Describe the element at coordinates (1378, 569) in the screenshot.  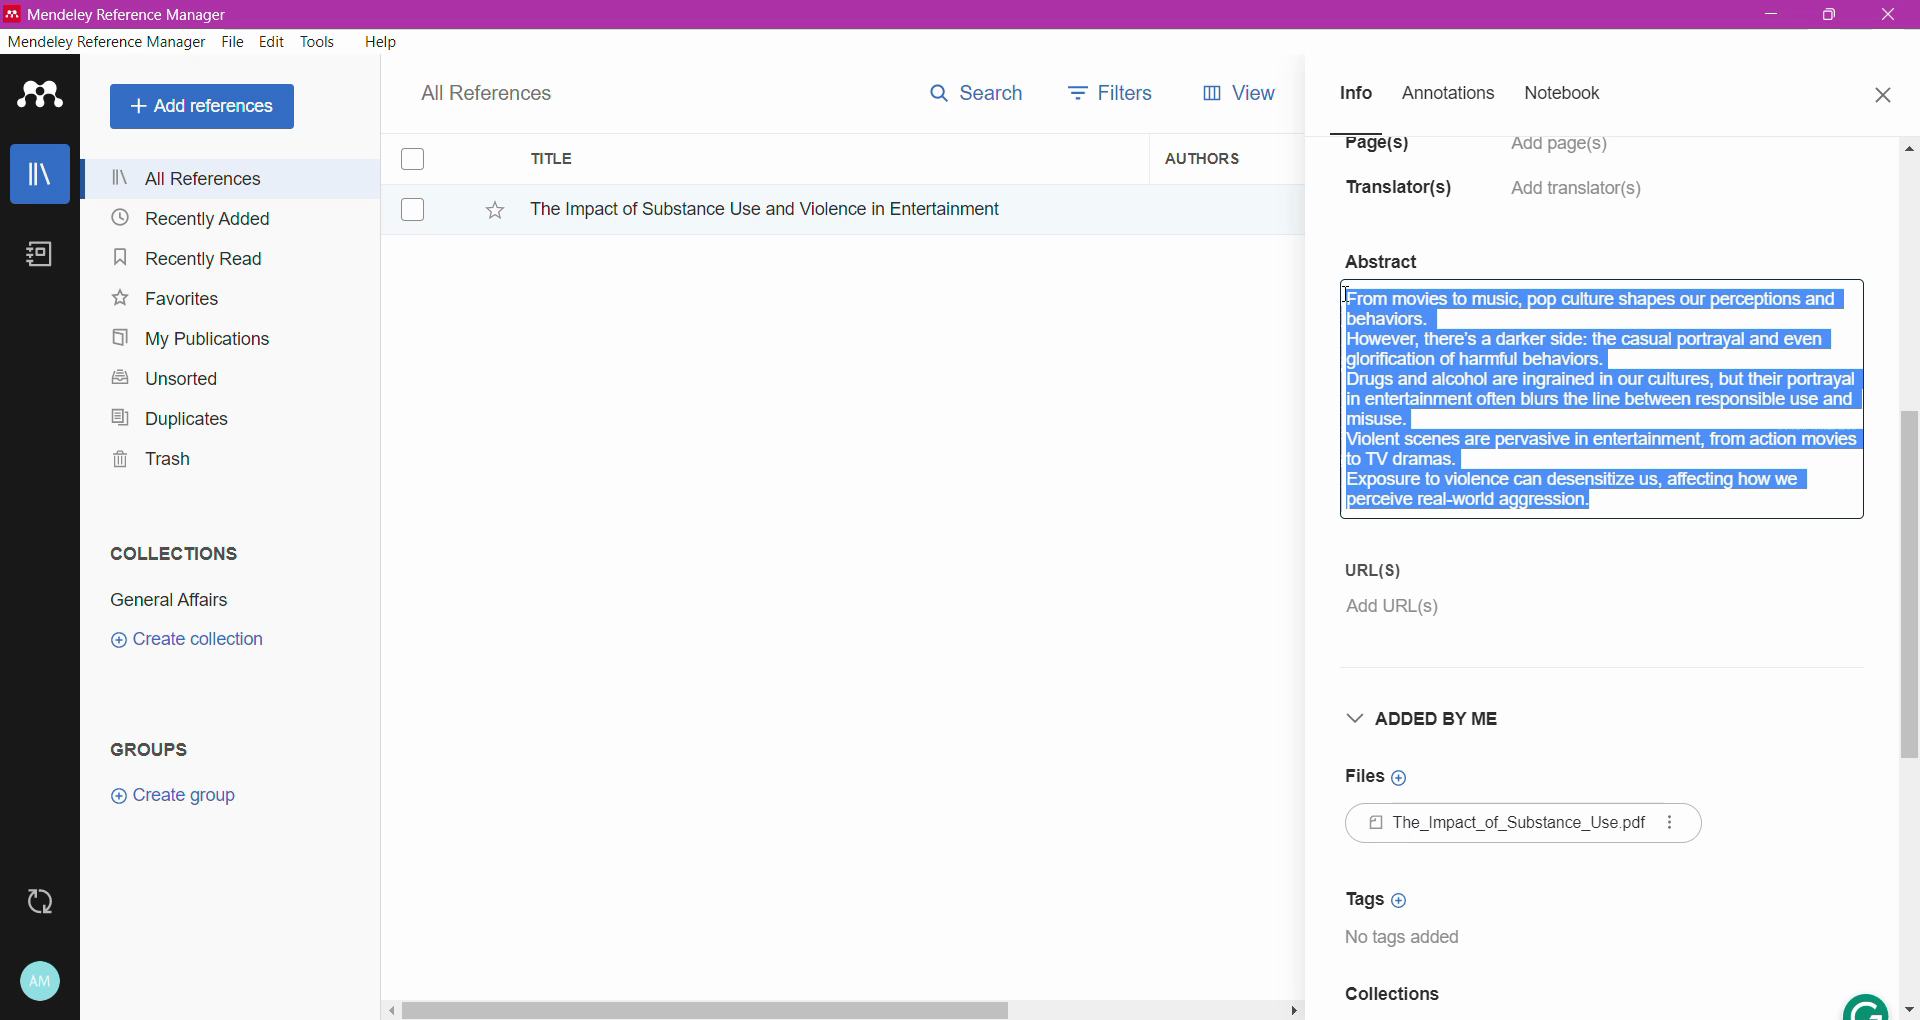
I see `URL(S)` at that location.